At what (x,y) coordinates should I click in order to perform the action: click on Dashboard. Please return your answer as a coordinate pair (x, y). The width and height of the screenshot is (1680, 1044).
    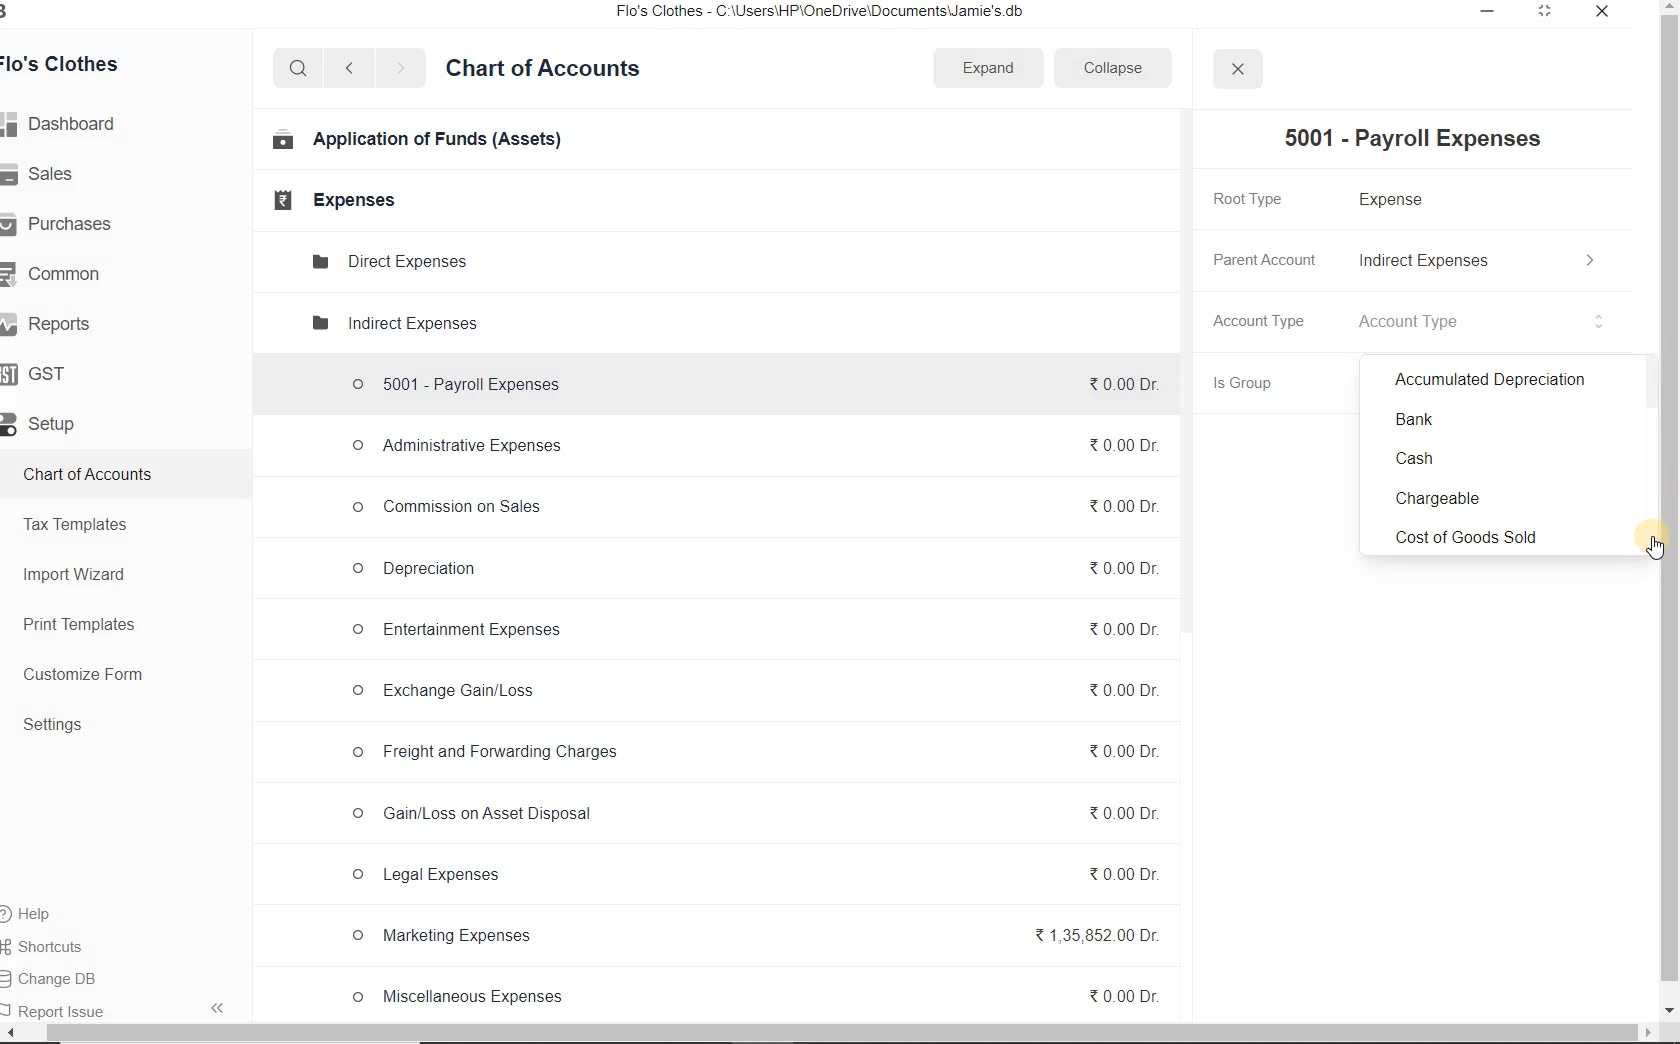
    Looking at the image, I should click on (69, 124).